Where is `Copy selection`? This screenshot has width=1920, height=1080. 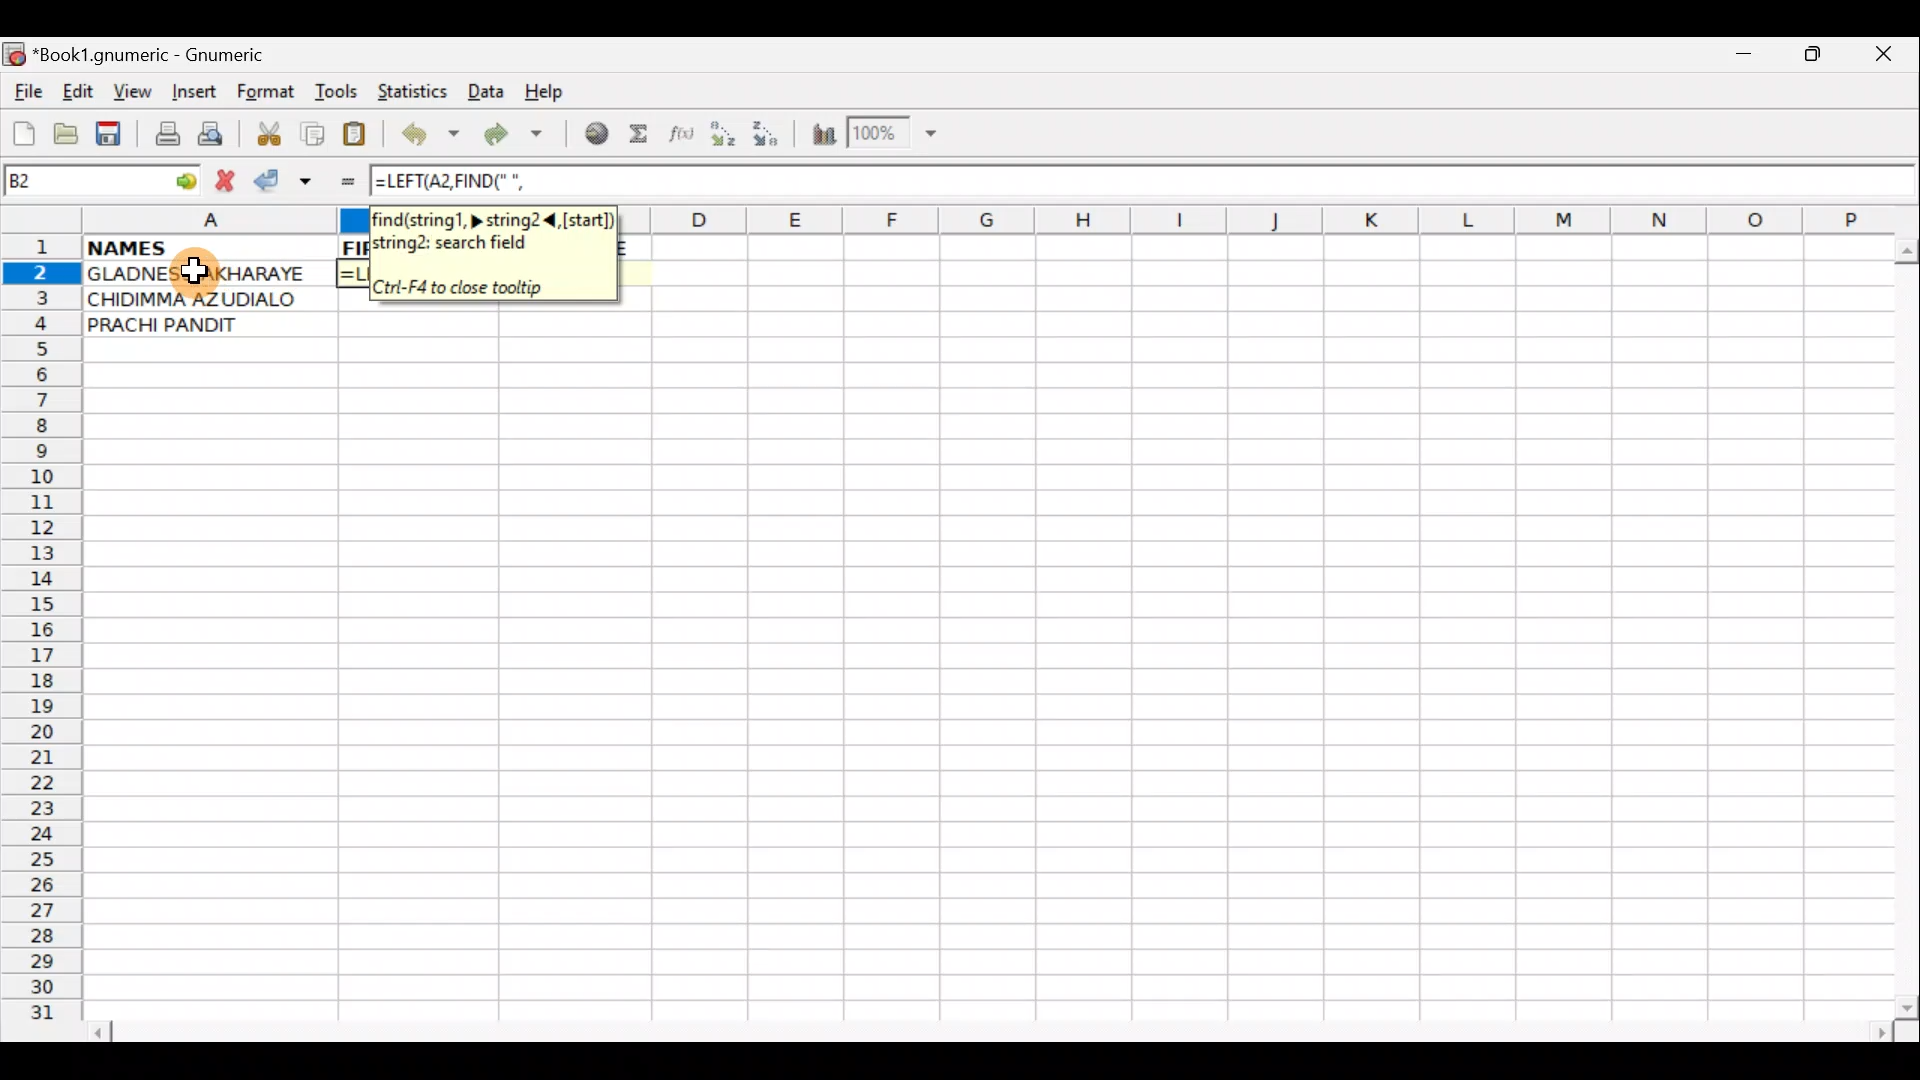 Copy selection is located at coordinates (314, 133).